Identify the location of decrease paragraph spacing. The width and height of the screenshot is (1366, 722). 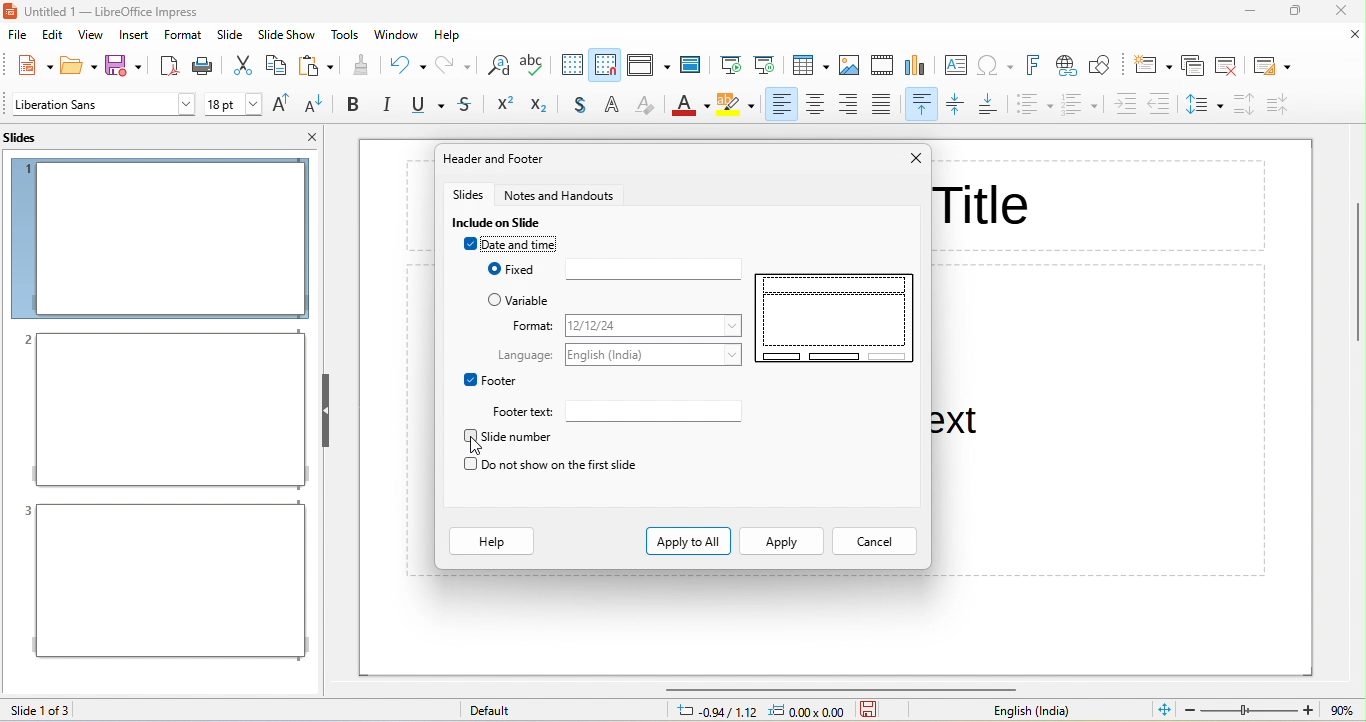
(1280, 104).